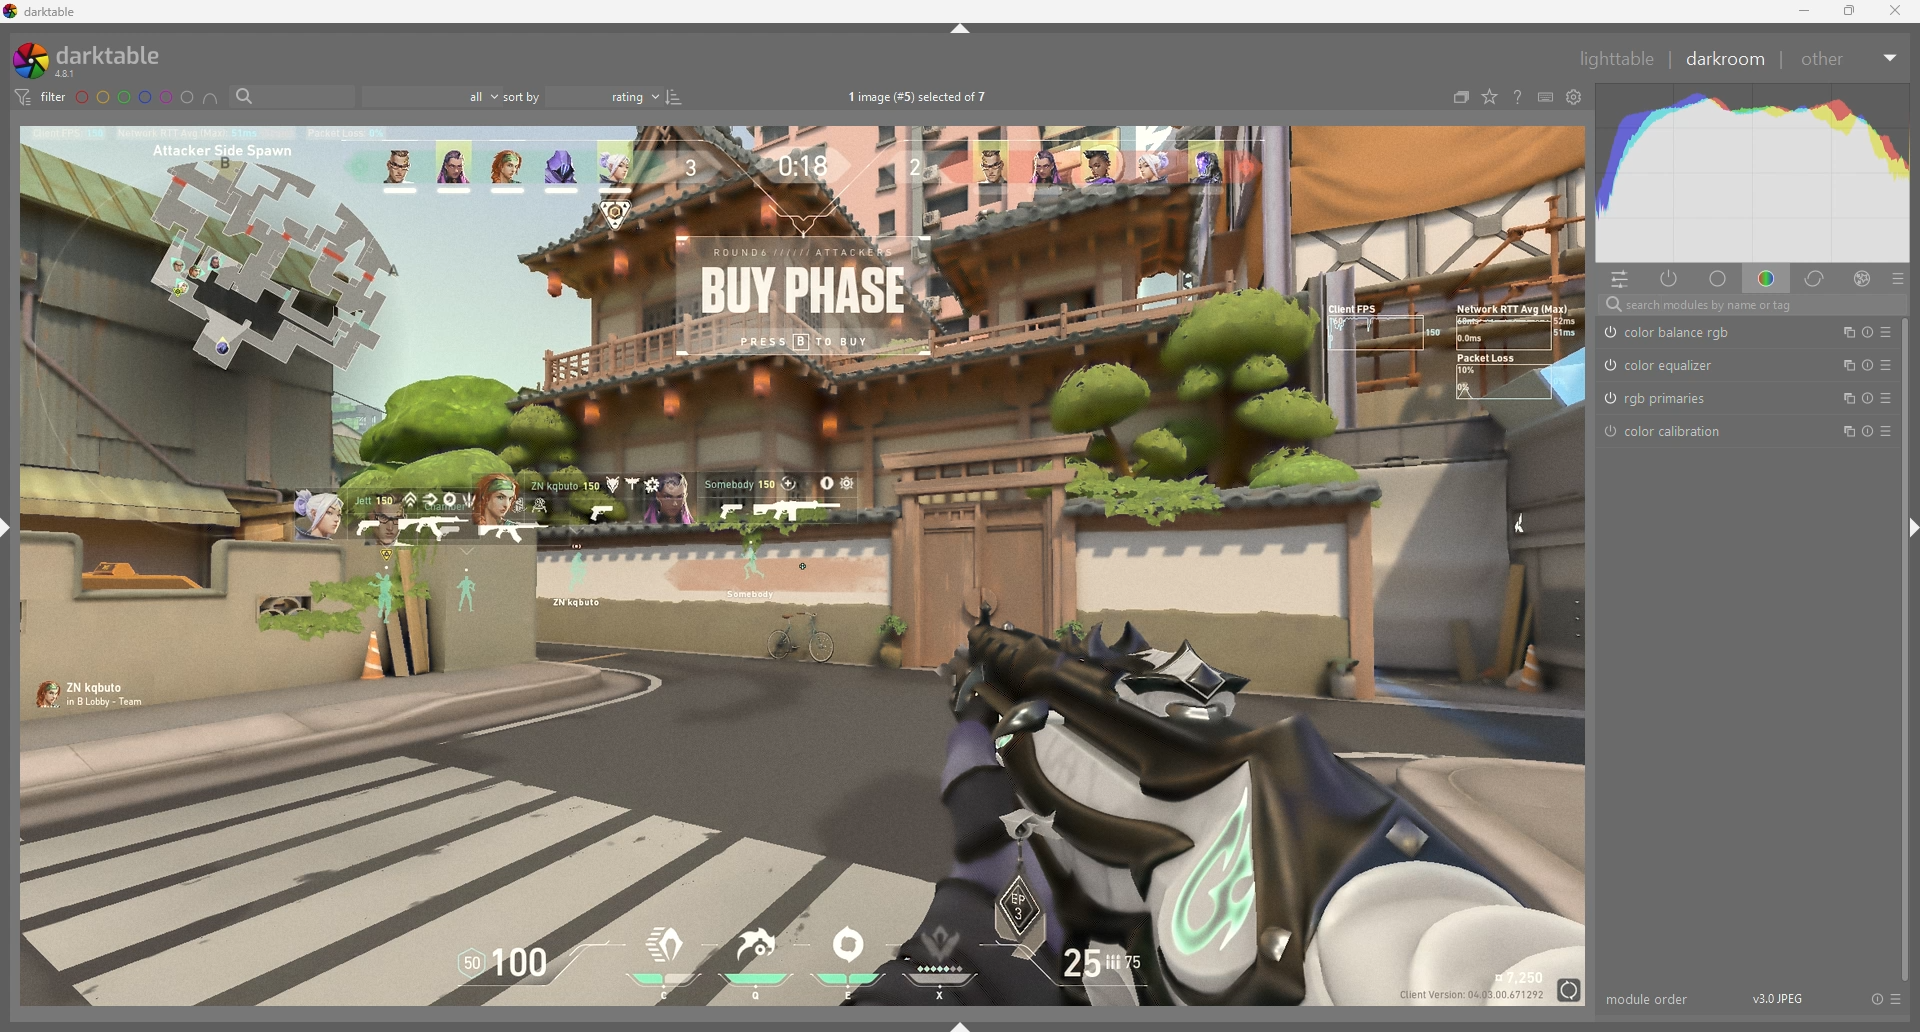 The width and height of the screenshot is (1920, 1032). Describe the element at coordinates (1664, 432) in the screenshot. I see `color calibration` at that location.